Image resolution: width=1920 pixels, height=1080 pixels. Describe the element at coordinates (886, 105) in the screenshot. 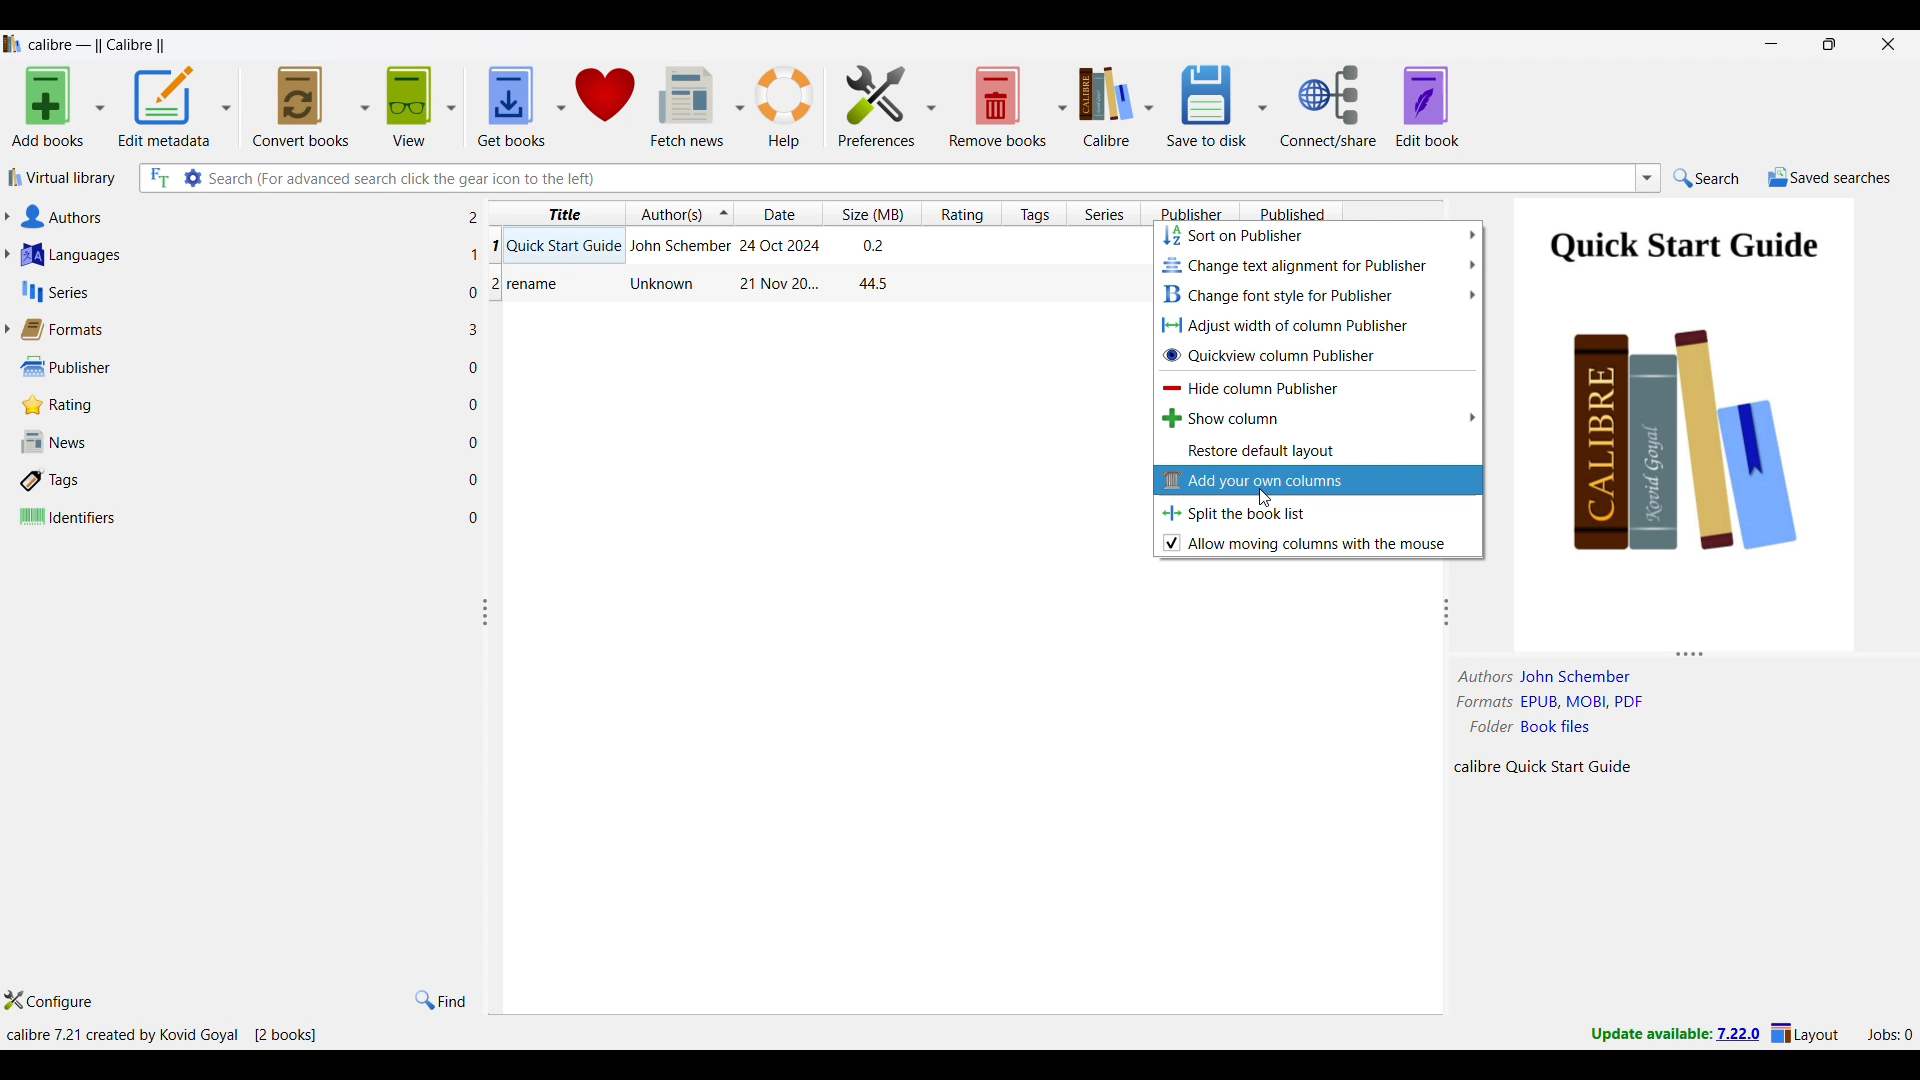

I see `Preference options` at that location.